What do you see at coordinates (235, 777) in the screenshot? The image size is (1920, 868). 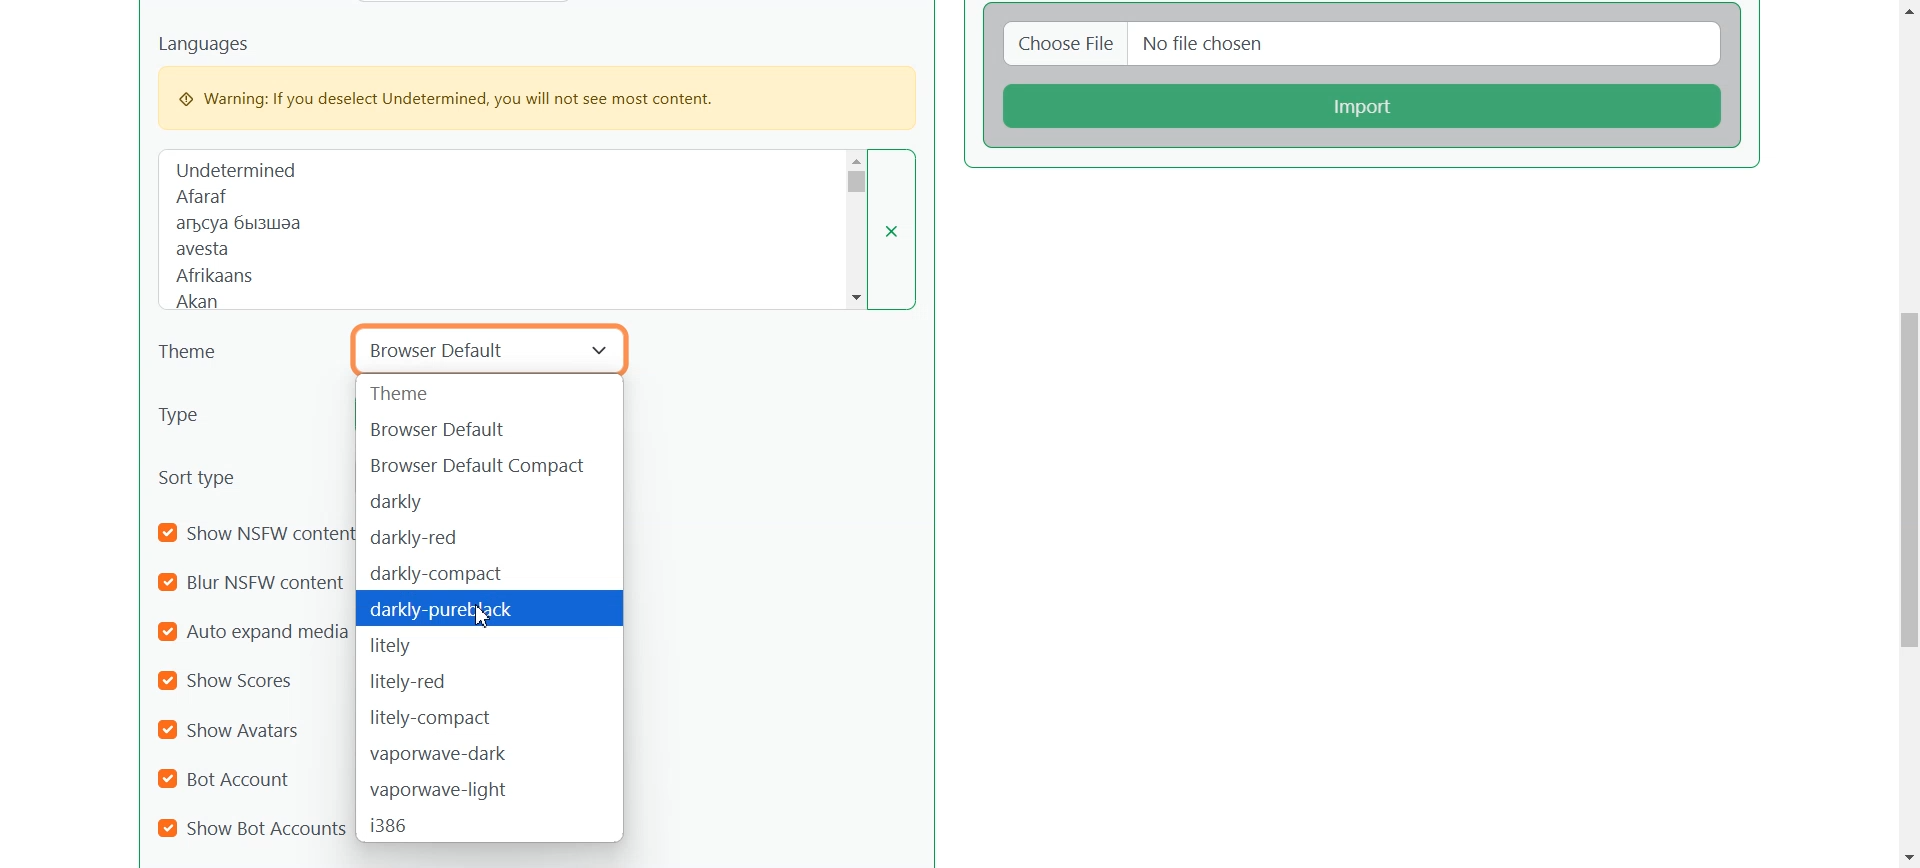 I see ` Bot Account` at bounding box center [235, 777].